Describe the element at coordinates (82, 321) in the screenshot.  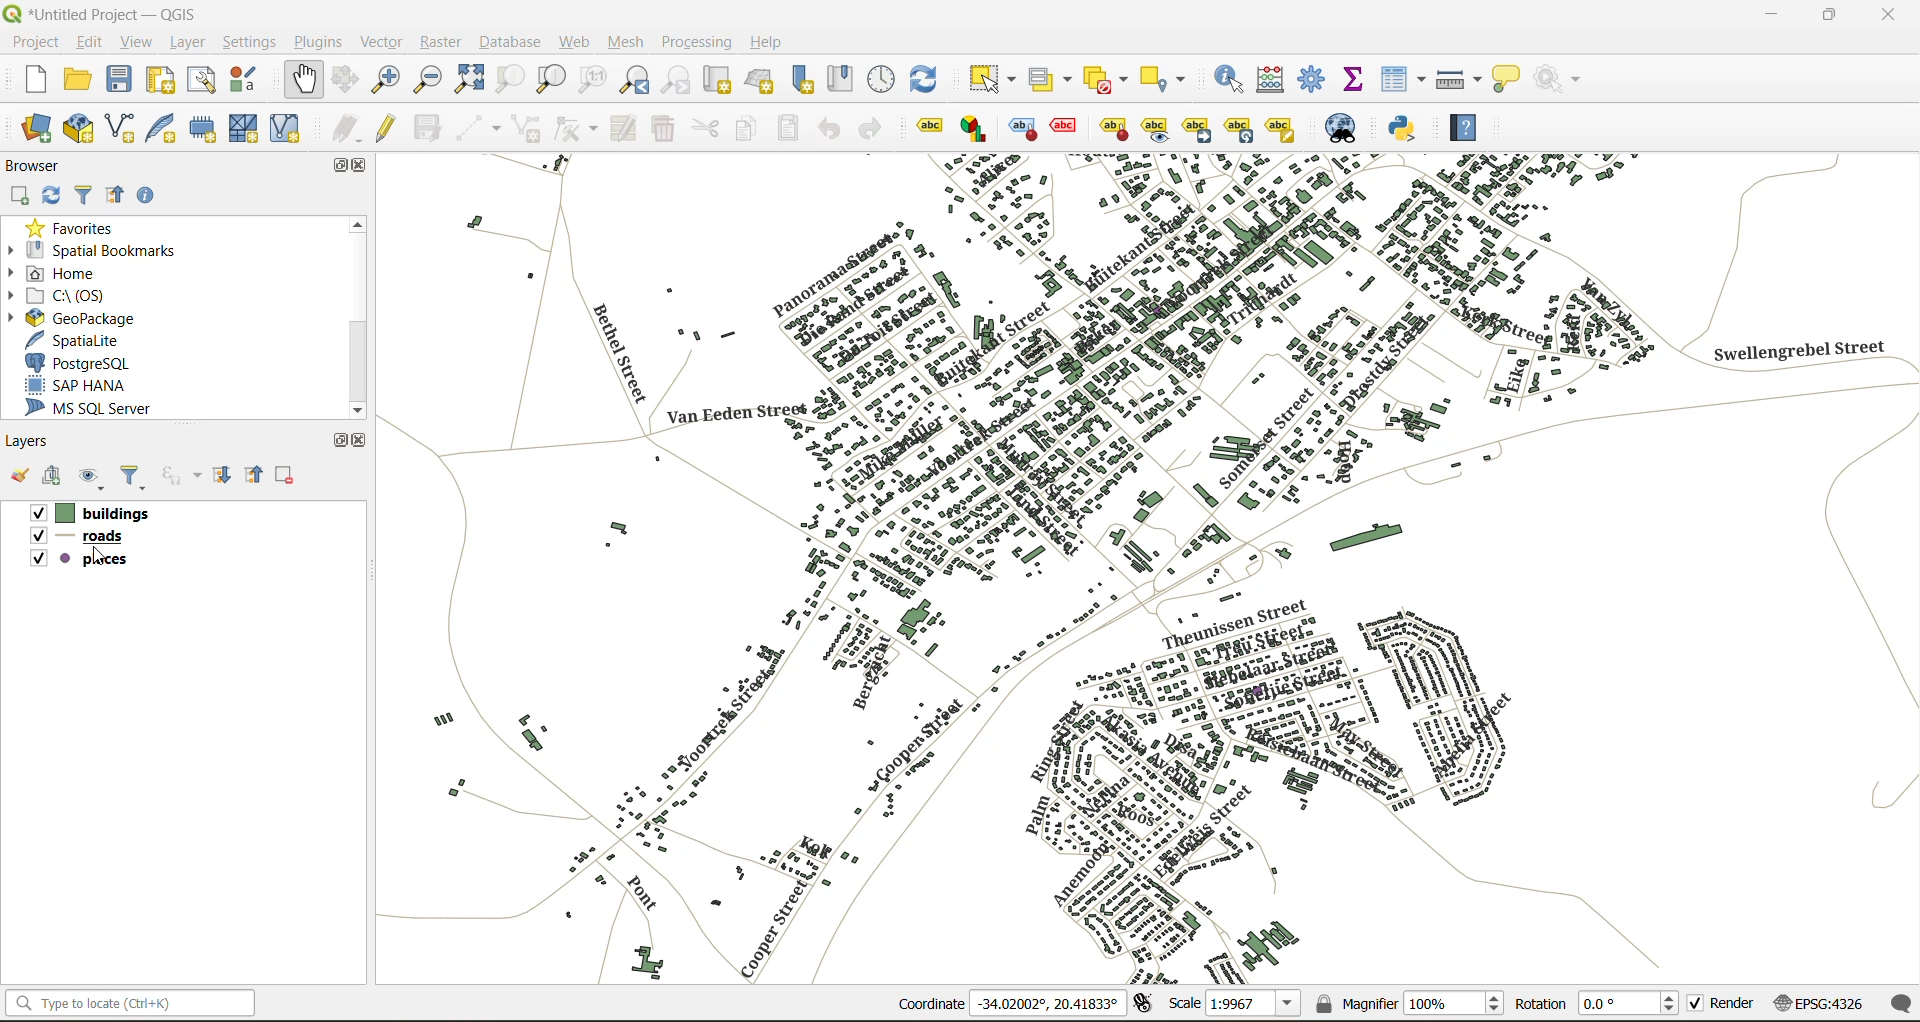
I see `geopackage` at that location.